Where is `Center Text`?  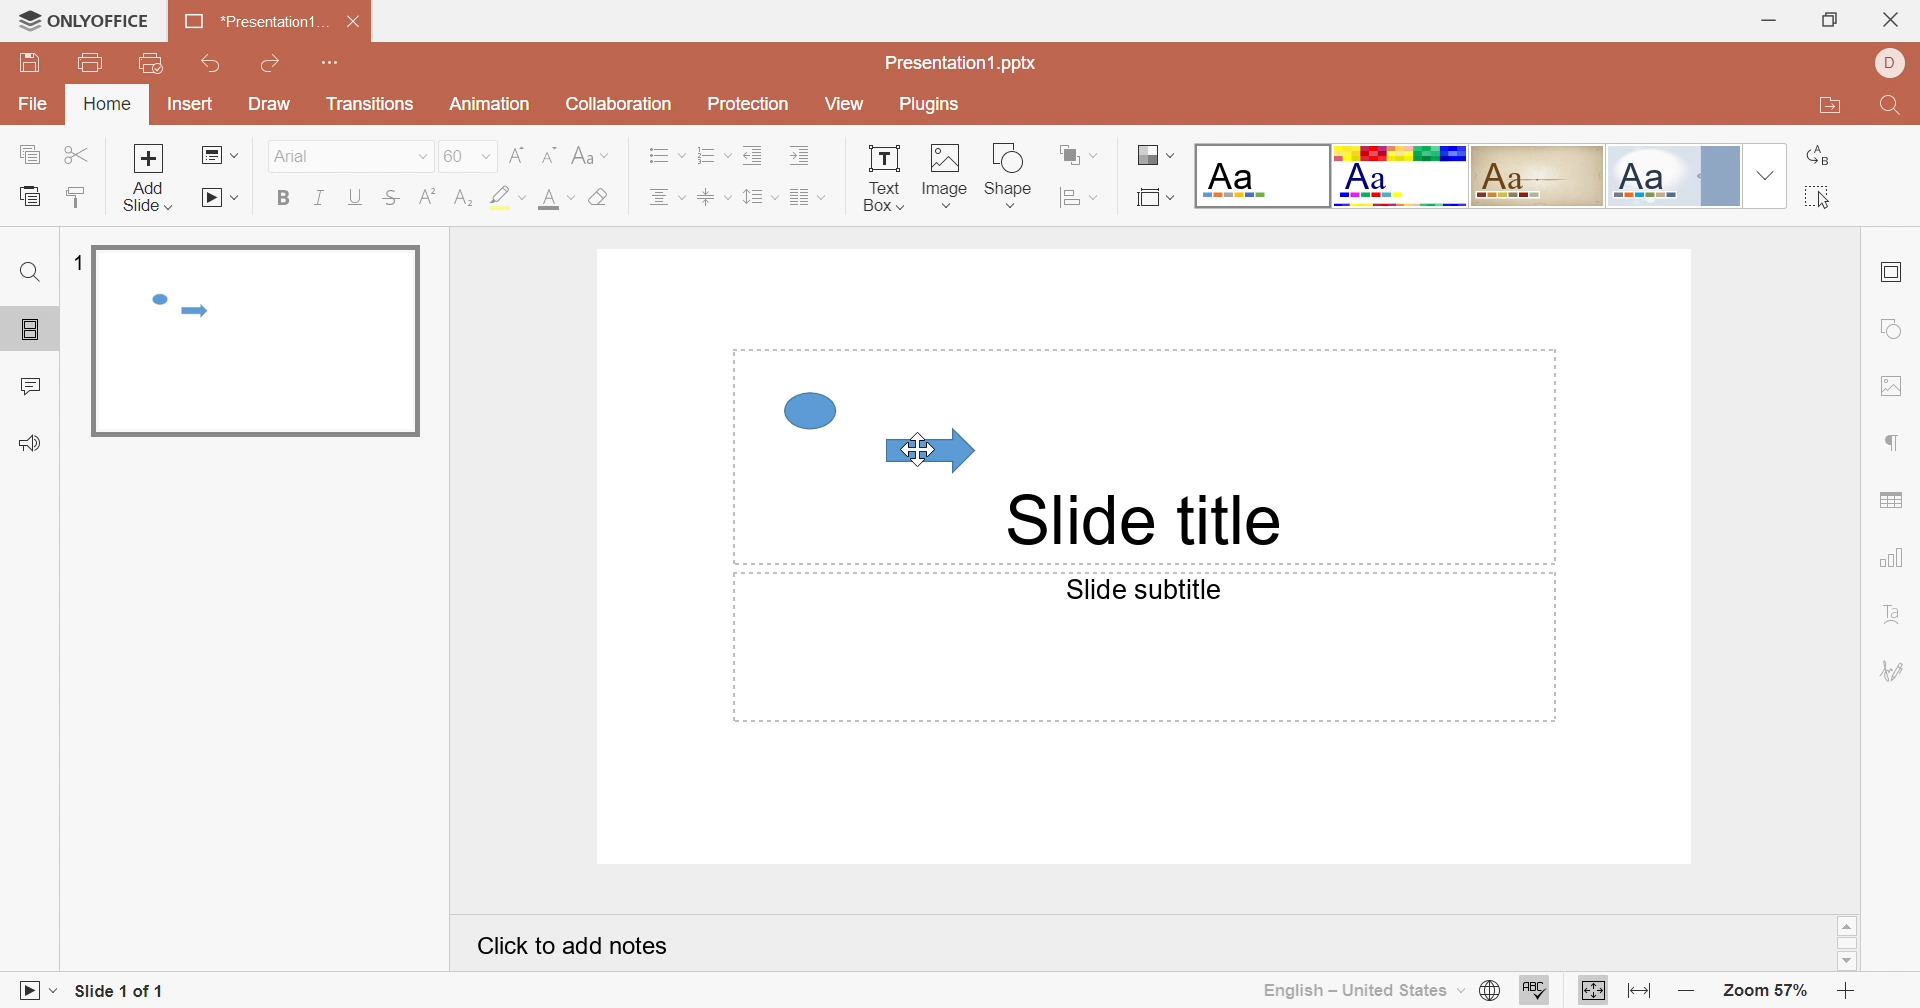
Center Text is located at coordinates (667, 199).